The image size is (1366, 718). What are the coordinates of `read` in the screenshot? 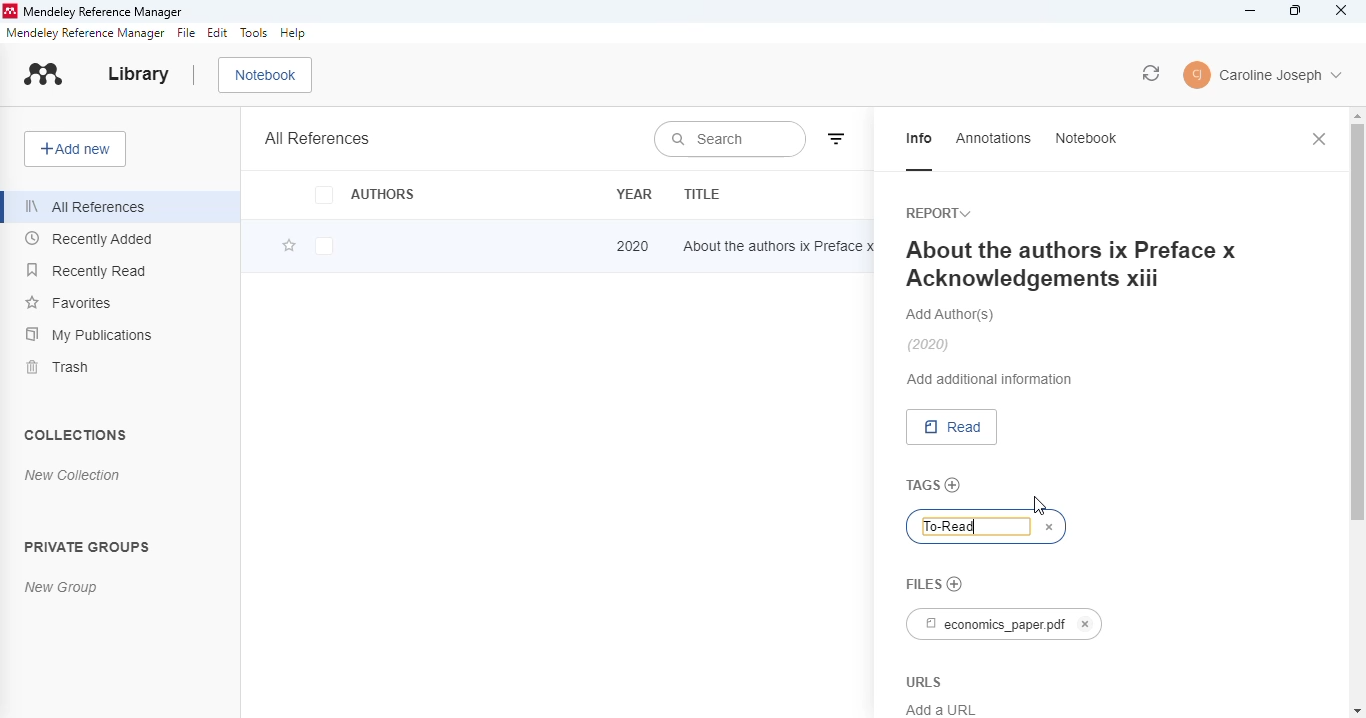 It's located at (952, 427).